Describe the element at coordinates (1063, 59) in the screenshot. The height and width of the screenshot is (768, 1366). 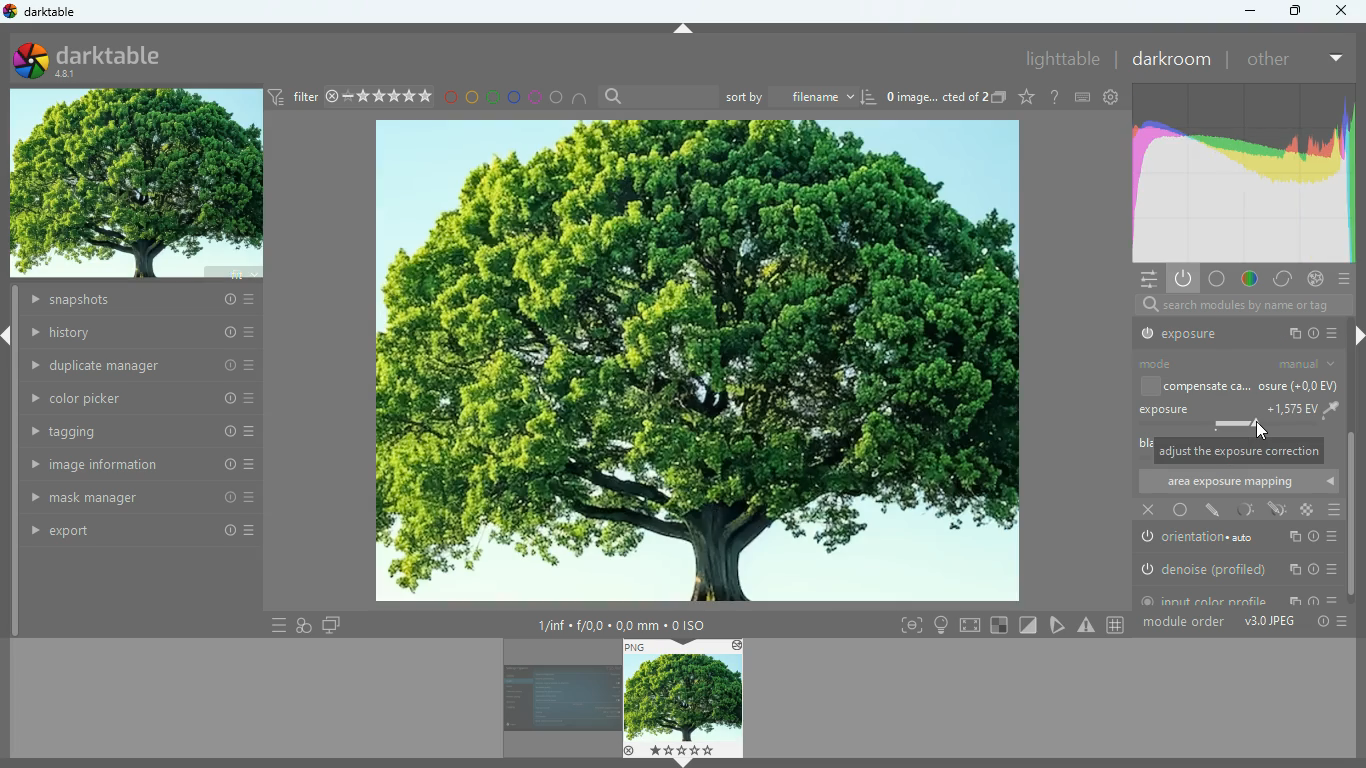
I see `lighttable` at that location.